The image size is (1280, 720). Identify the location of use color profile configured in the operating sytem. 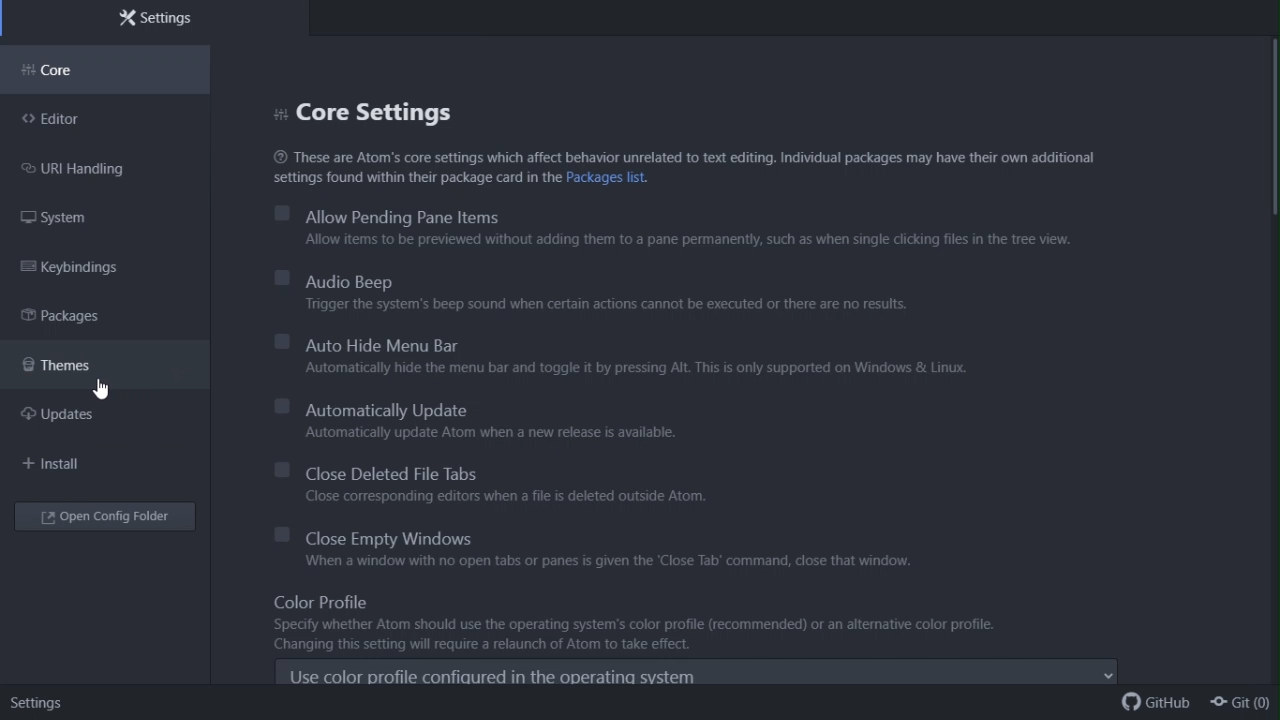
(704, 672).